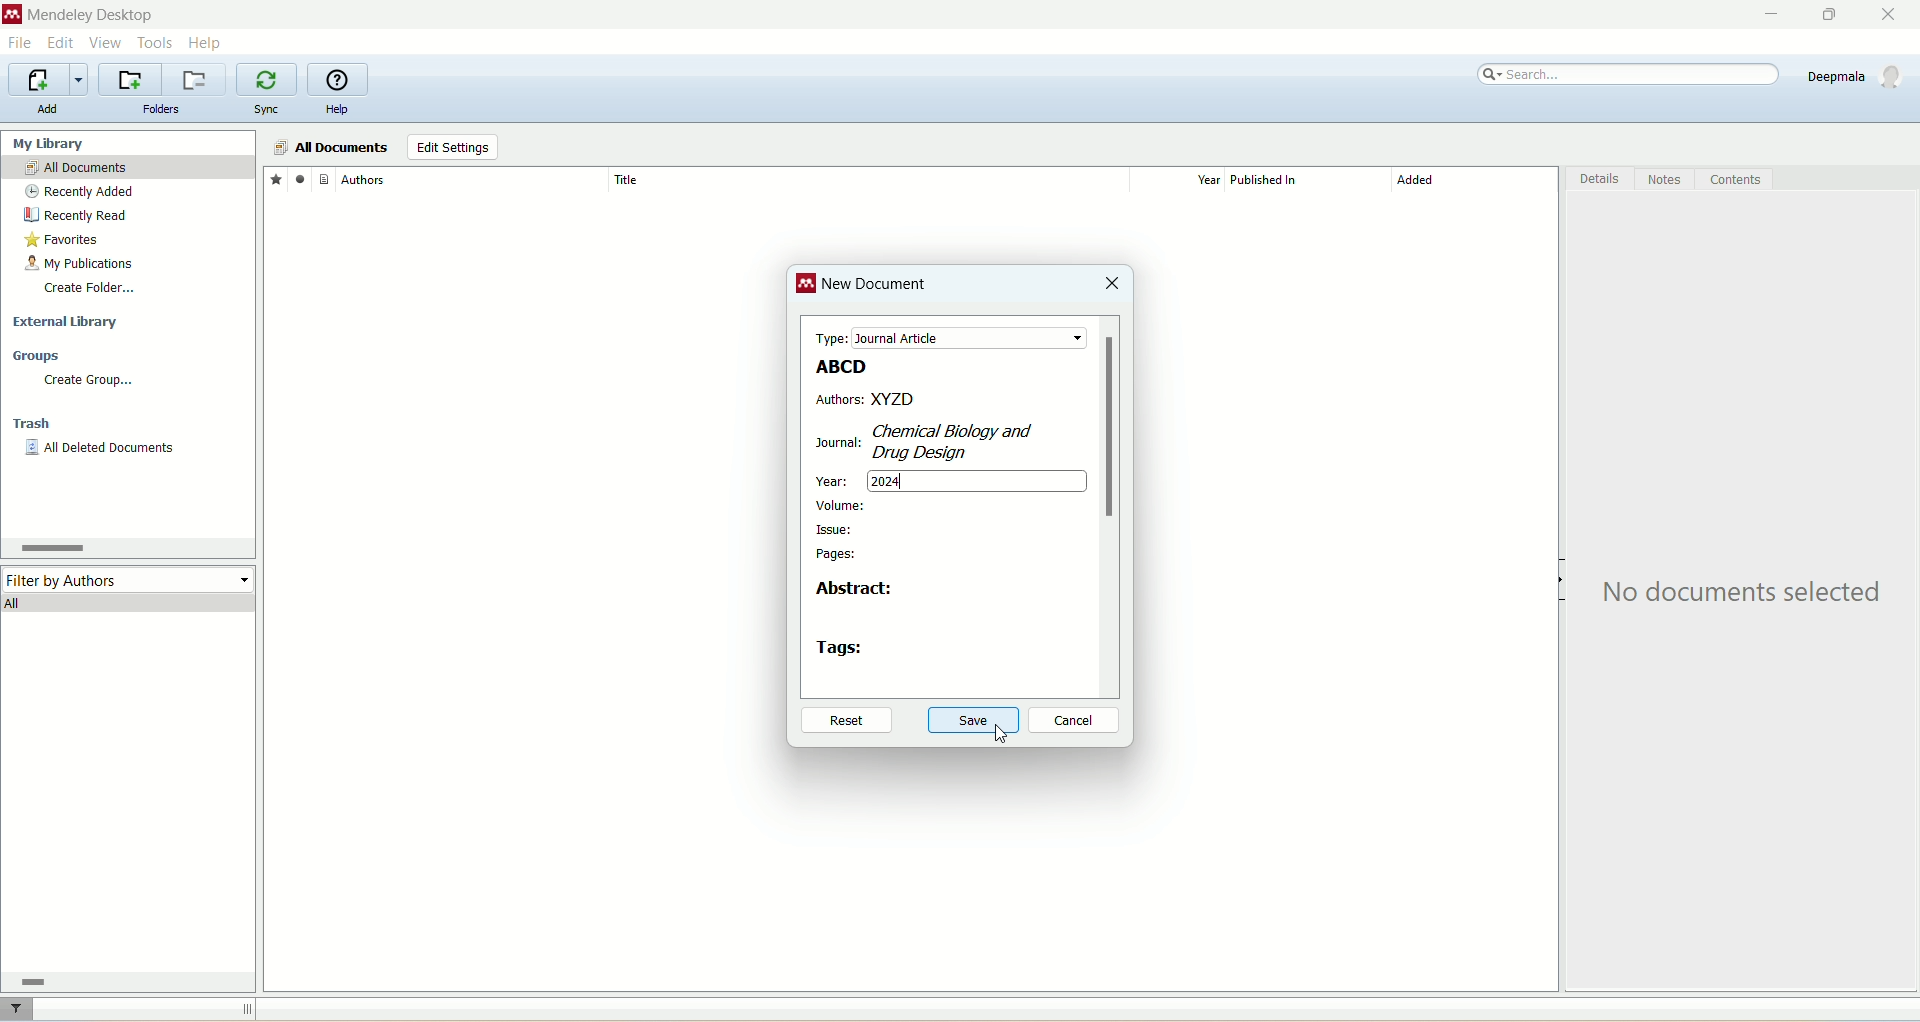 The height and width of the screenshot is (1022, 1920). What do you see at coordinates (269, 80) in the screenshot?
I see `synchronize library with mendeley web` at bounding box center [269, 80].